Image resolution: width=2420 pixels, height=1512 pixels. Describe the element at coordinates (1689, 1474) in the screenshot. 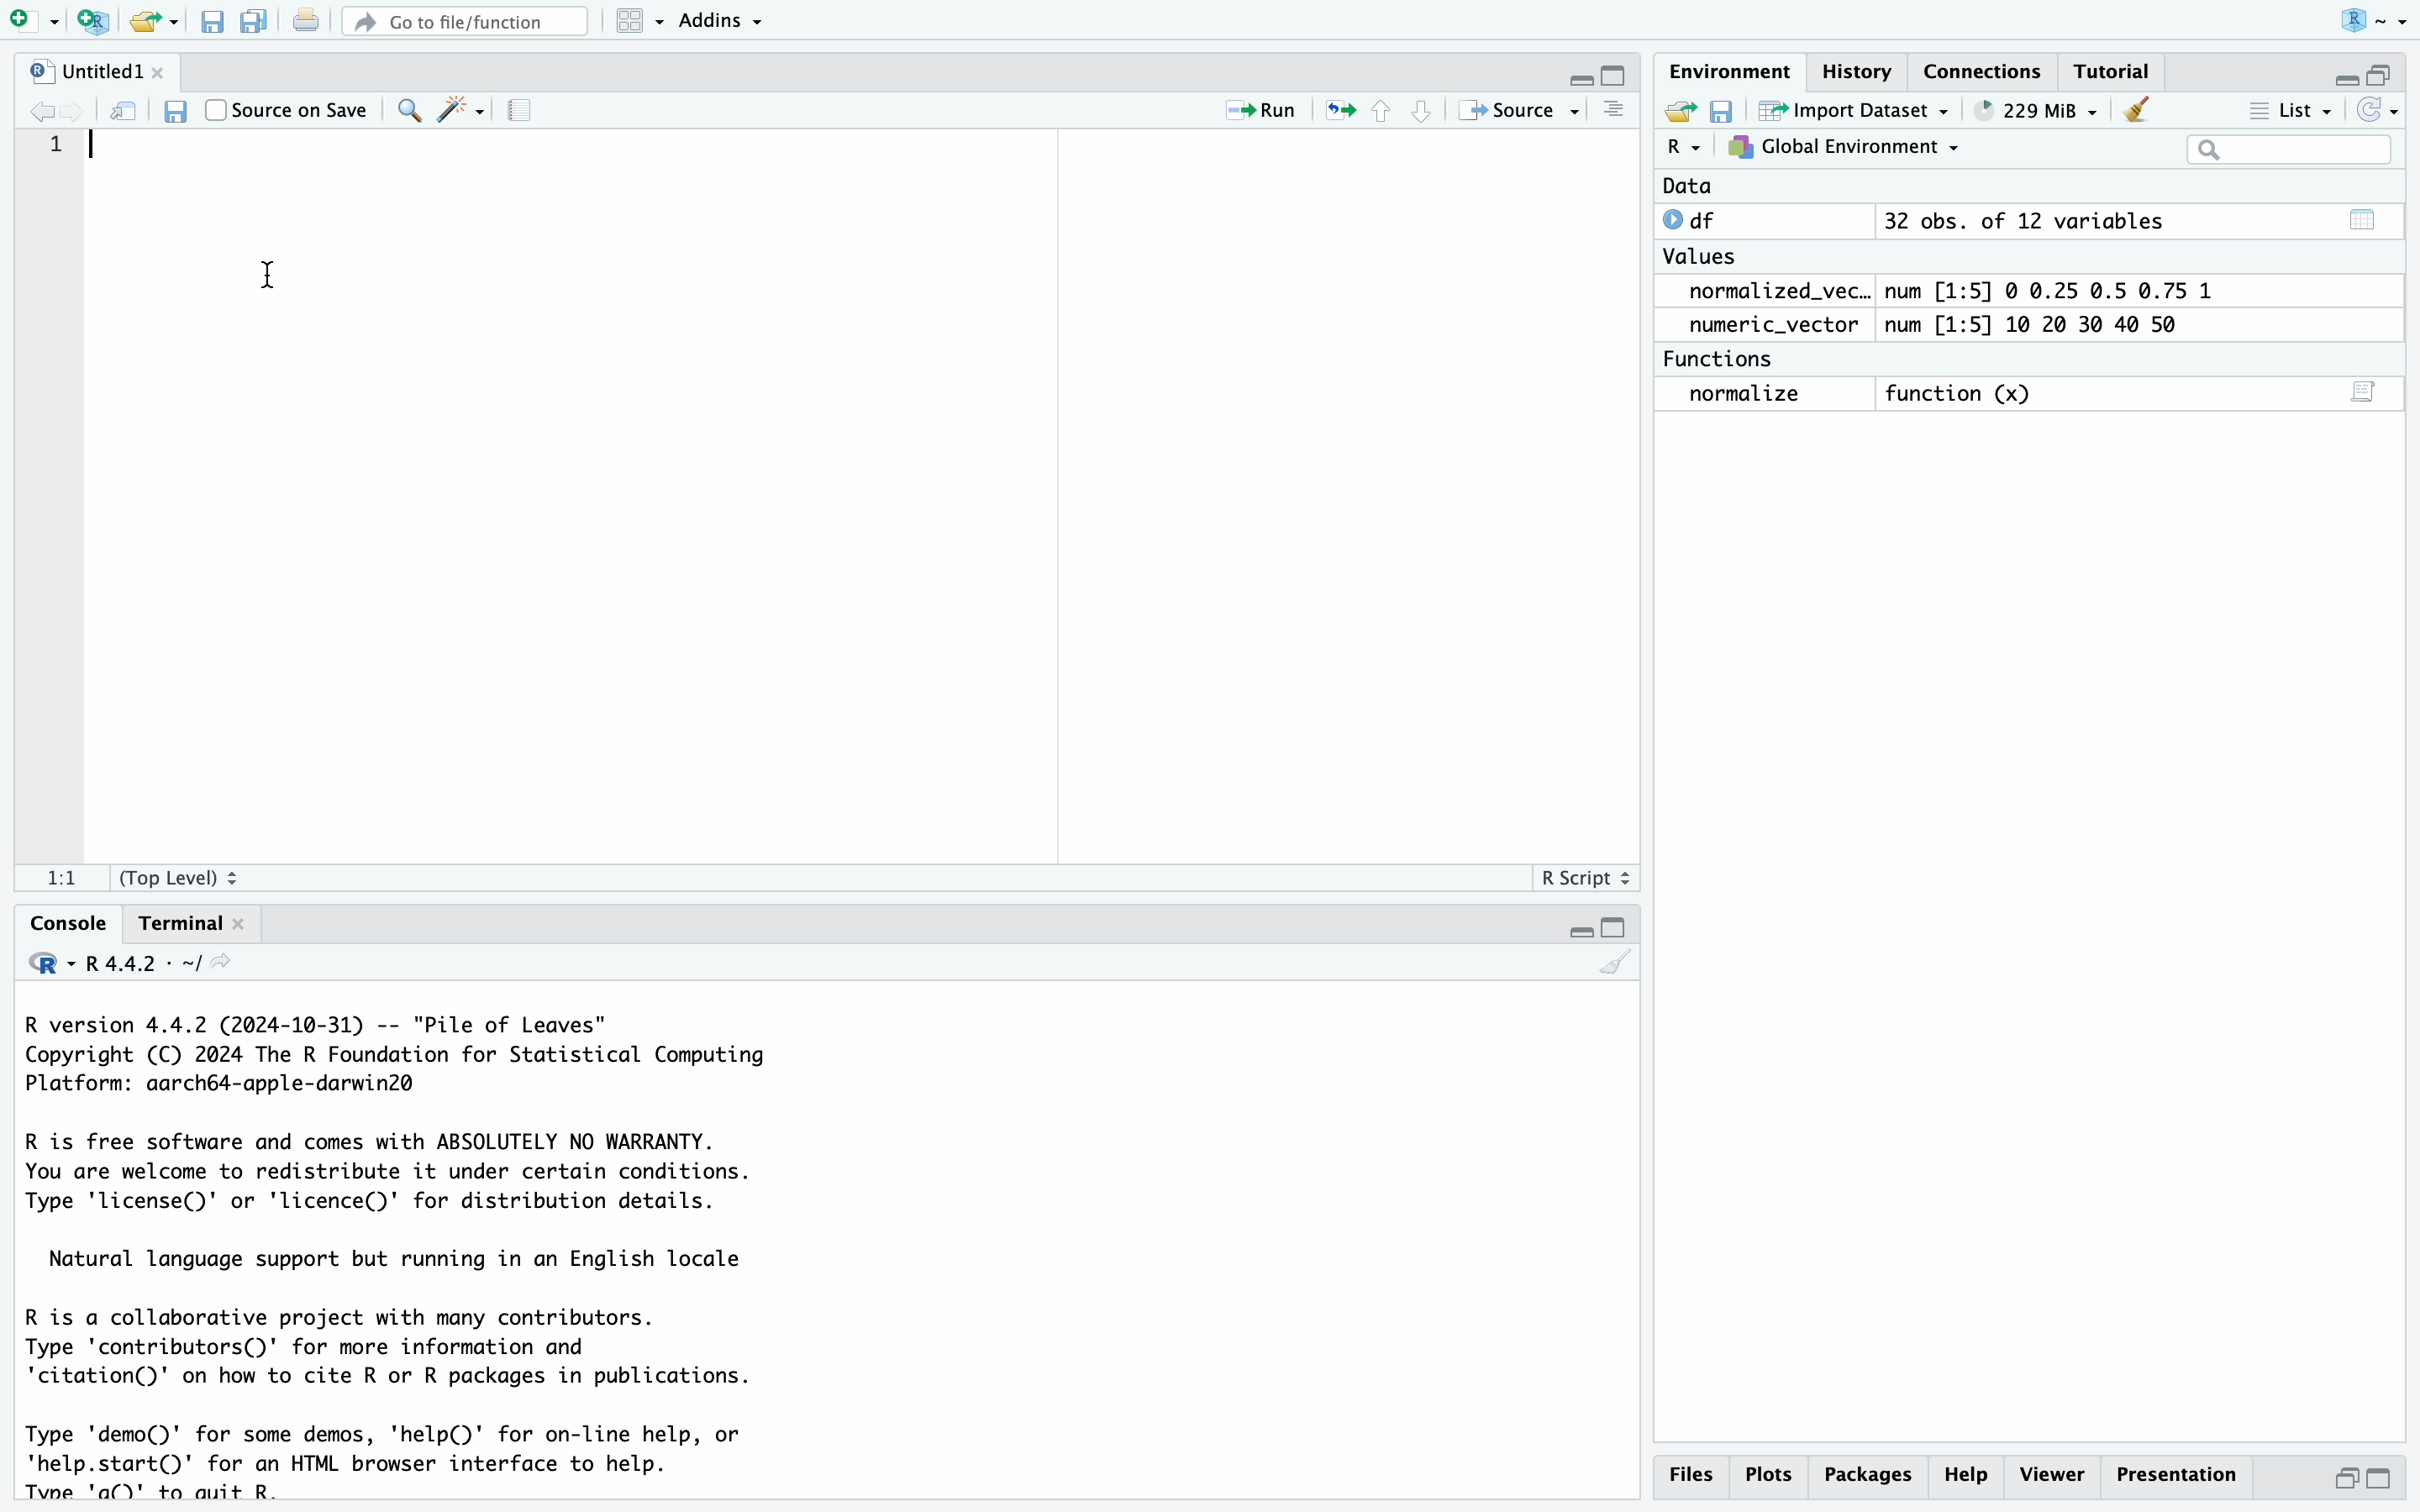

I see `Files` at that location.